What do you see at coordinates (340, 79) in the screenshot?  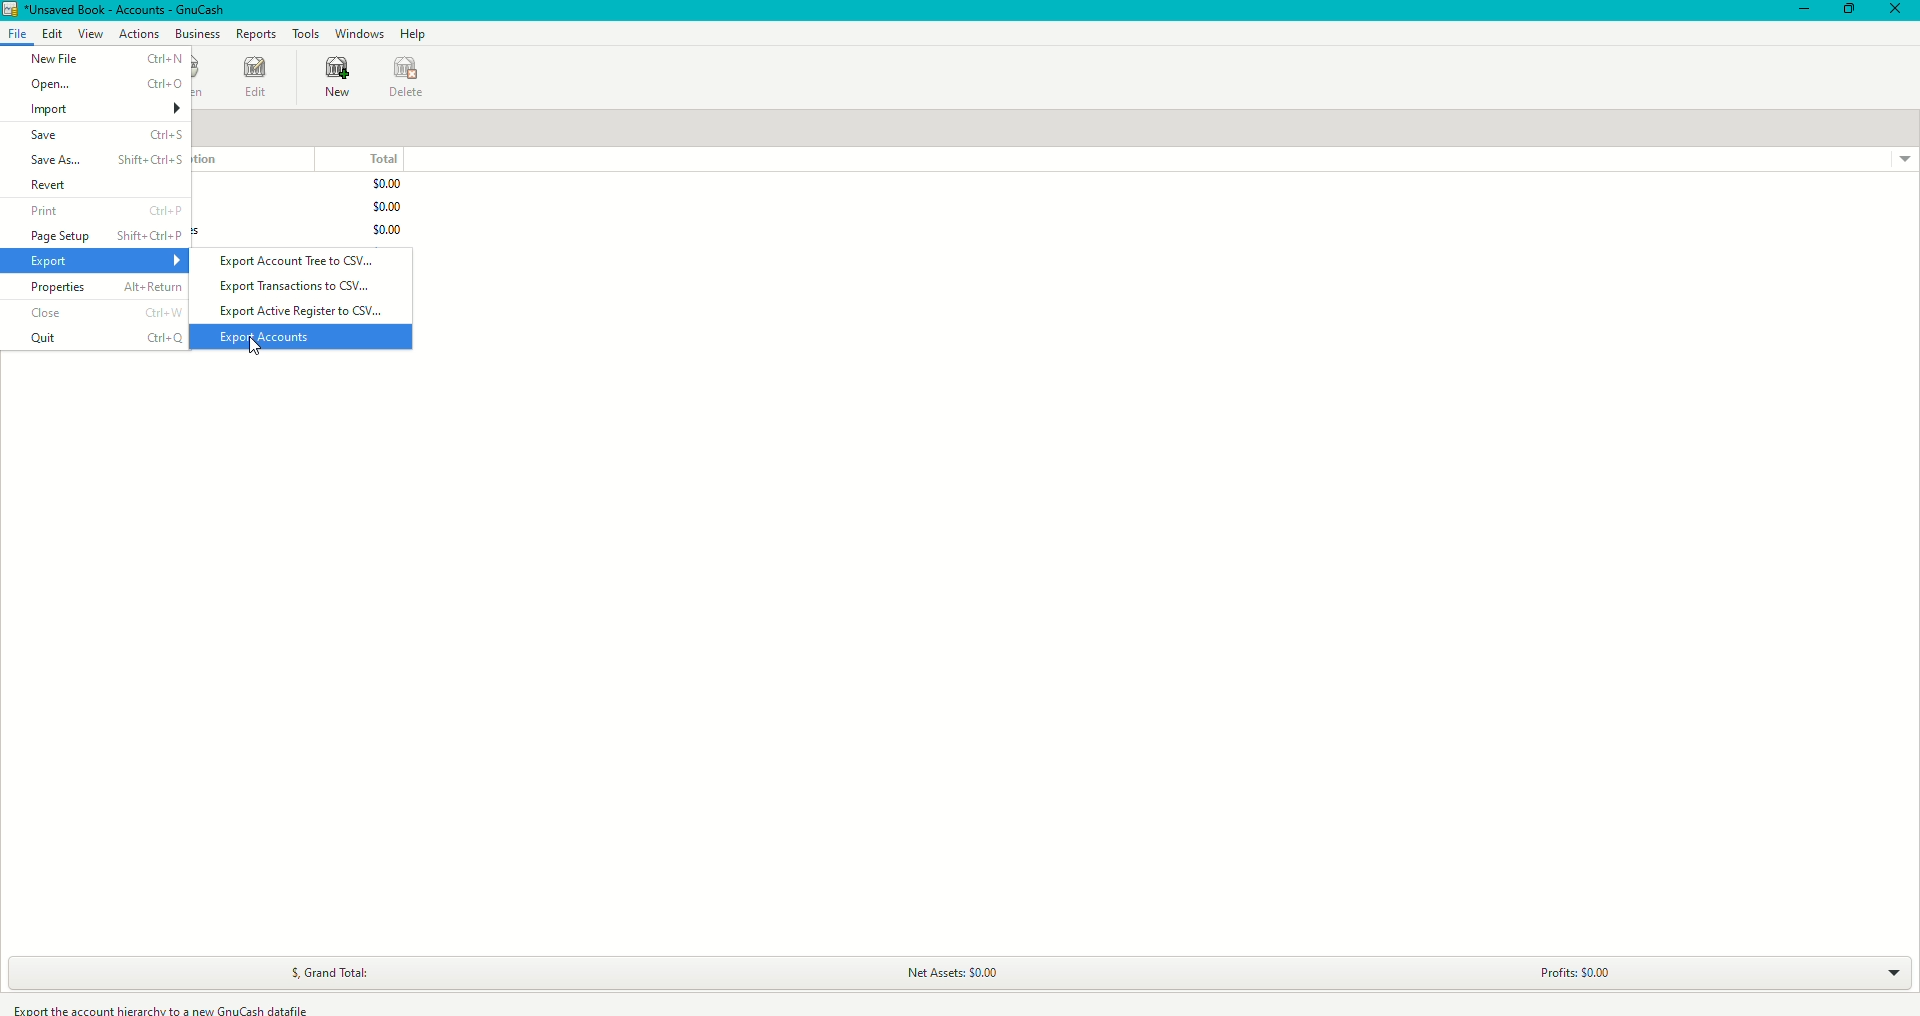 I see `New` at bounding box center [340, 79].